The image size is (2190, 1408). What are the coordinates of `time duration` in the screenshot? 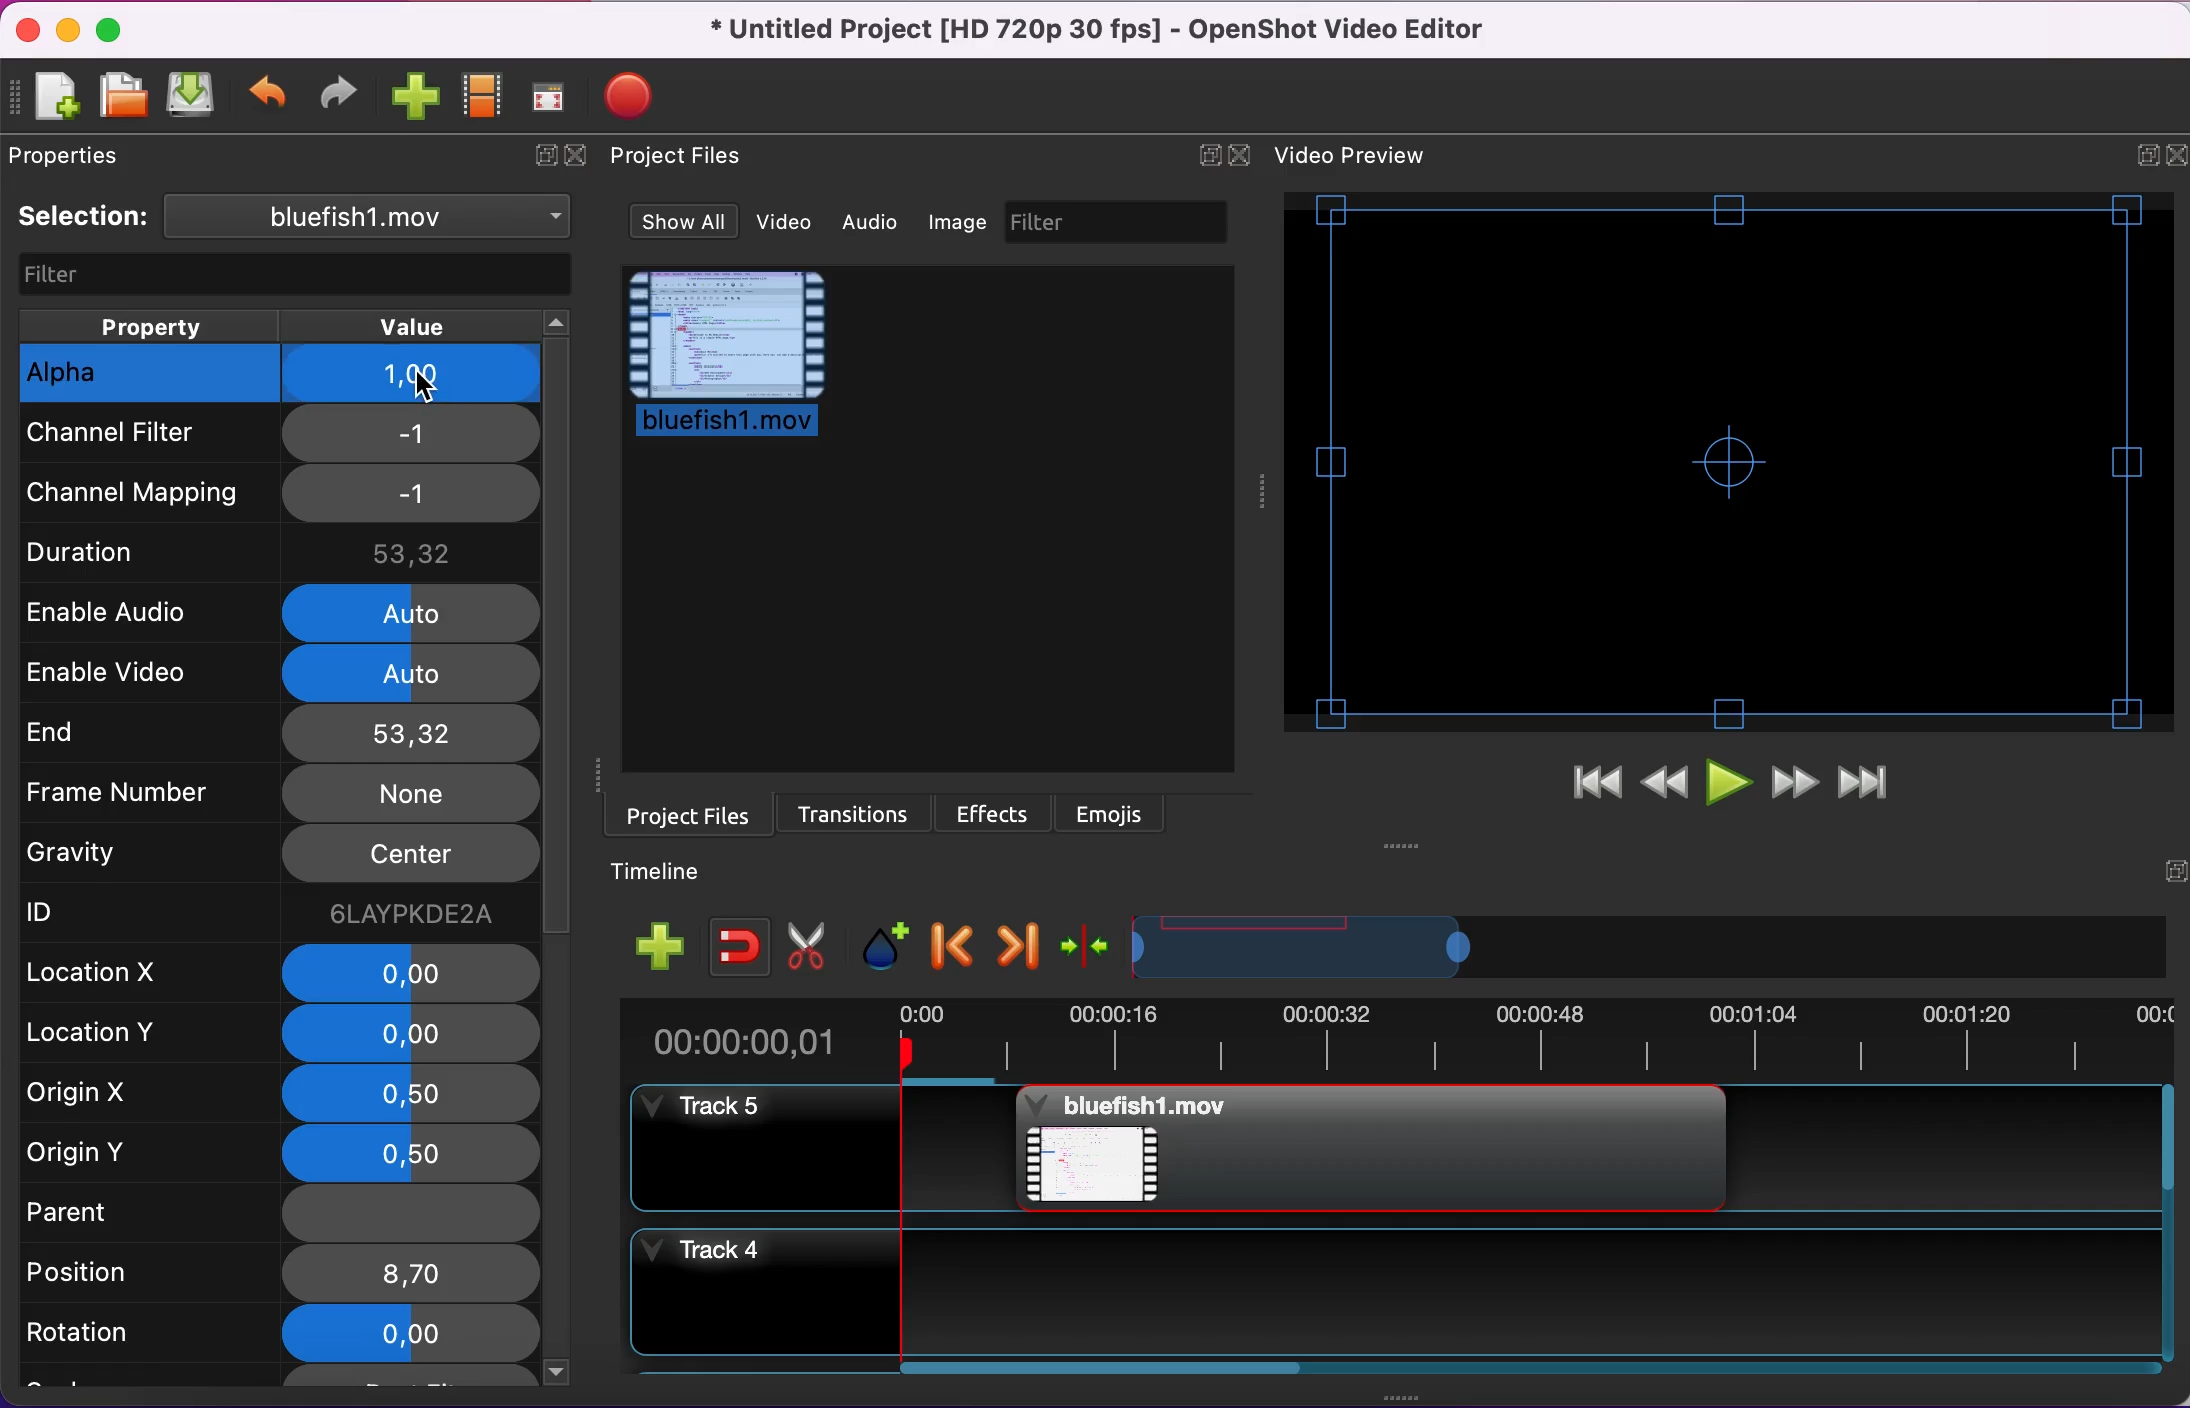 It's located at (1410, 1041).